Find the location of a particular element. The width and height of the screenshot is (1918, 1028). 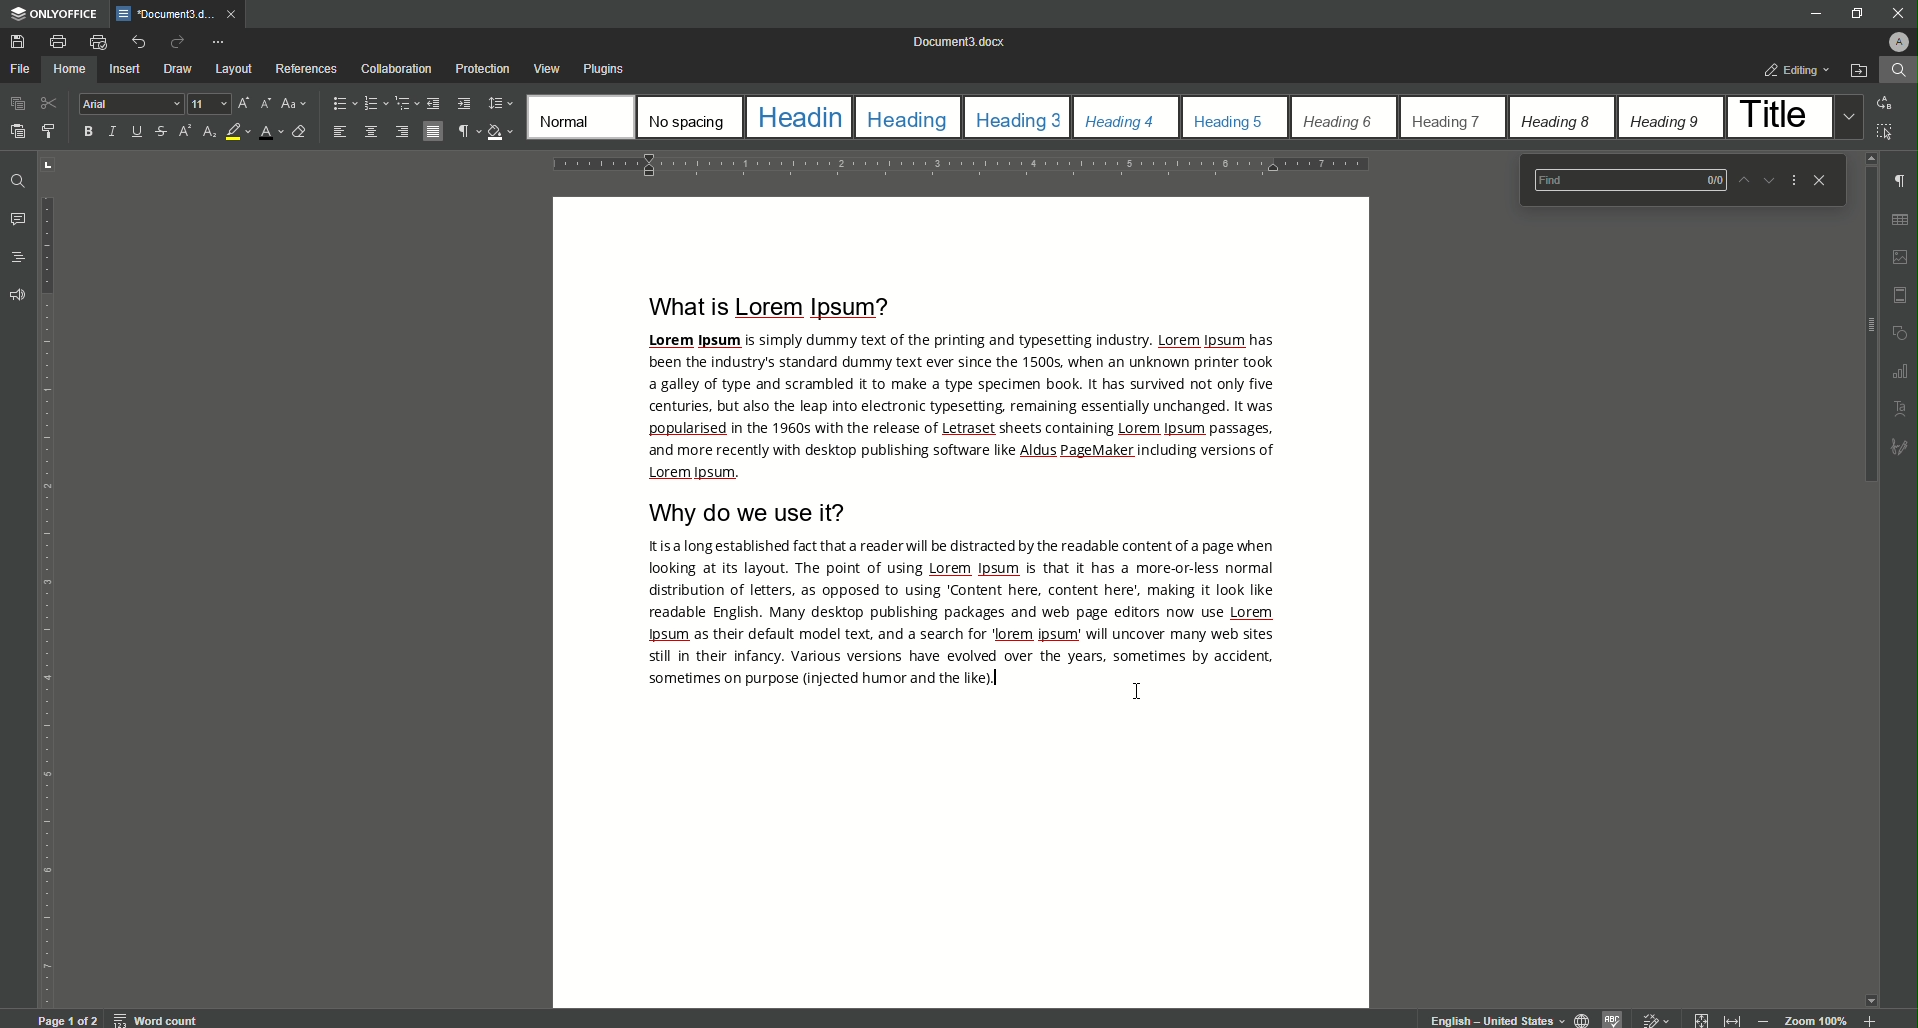

expand is located at coordinates (1730, 1020).